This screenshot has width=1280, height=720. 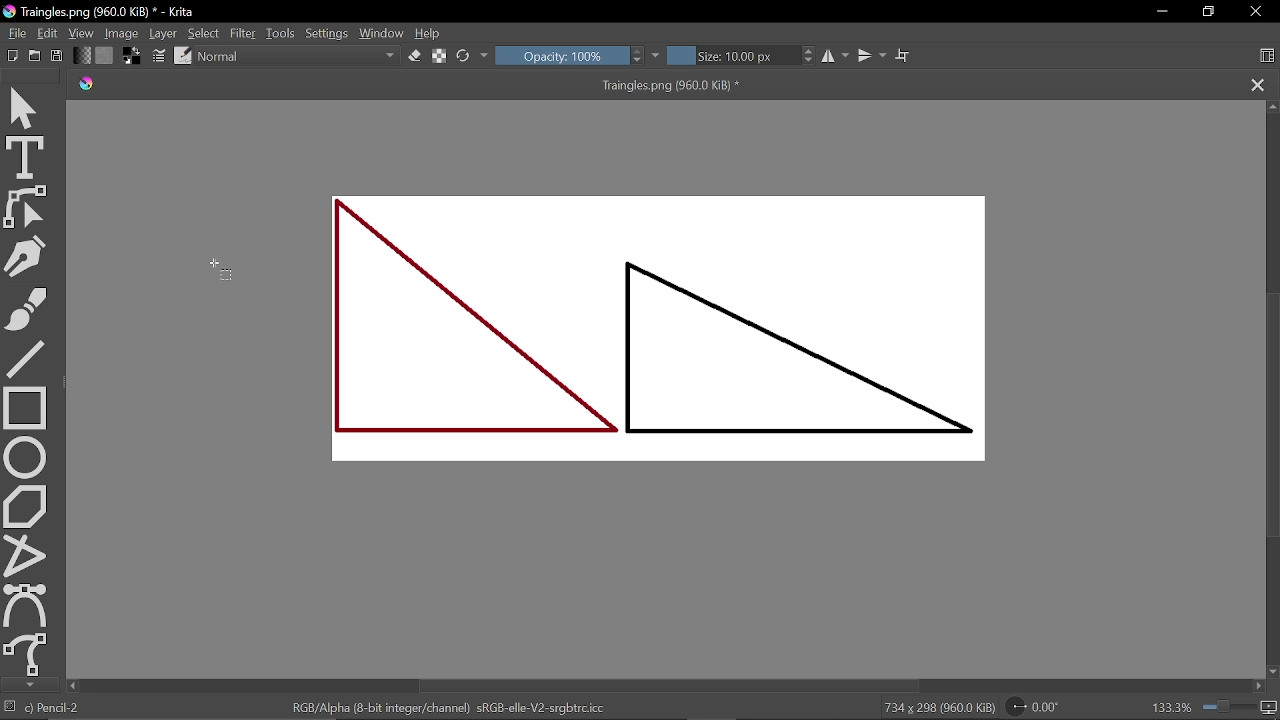 What do you see at coordinates (26, 553) in the screenshot?
I see `Polyline tool` at bounding box center [26, 553].